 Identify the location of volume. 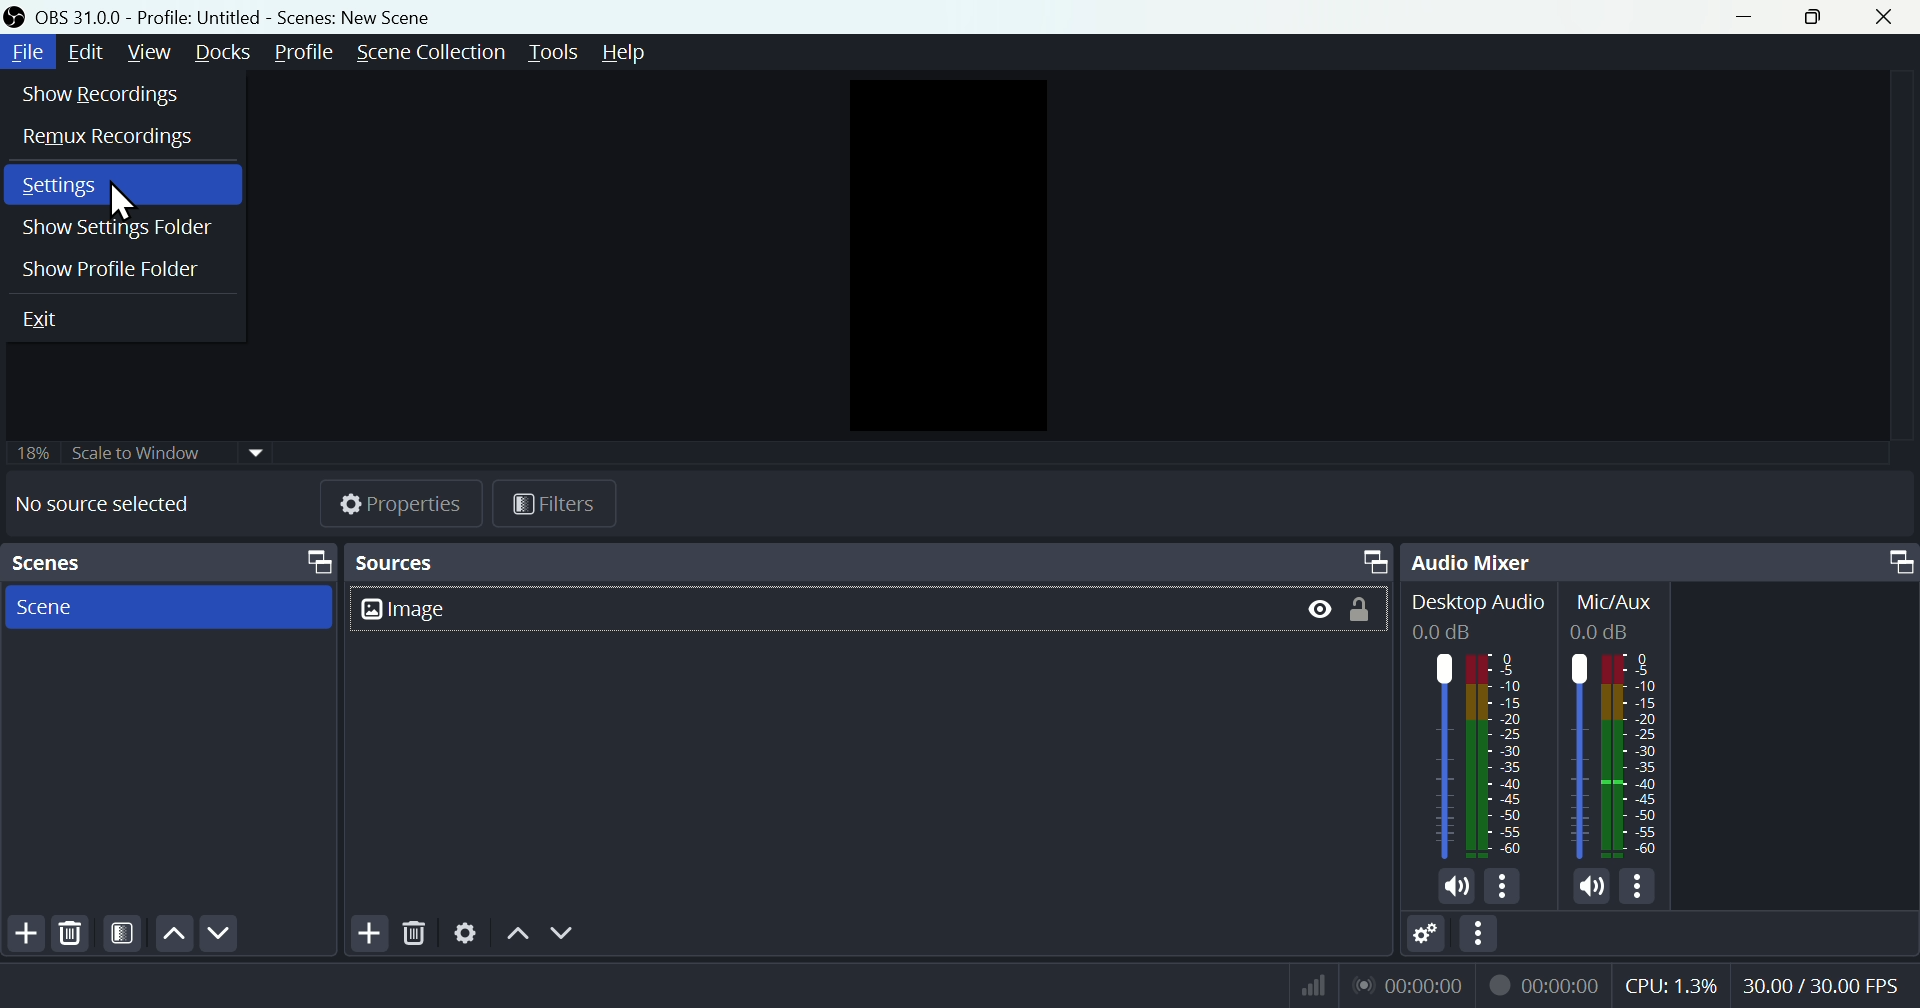
(1588, 888).